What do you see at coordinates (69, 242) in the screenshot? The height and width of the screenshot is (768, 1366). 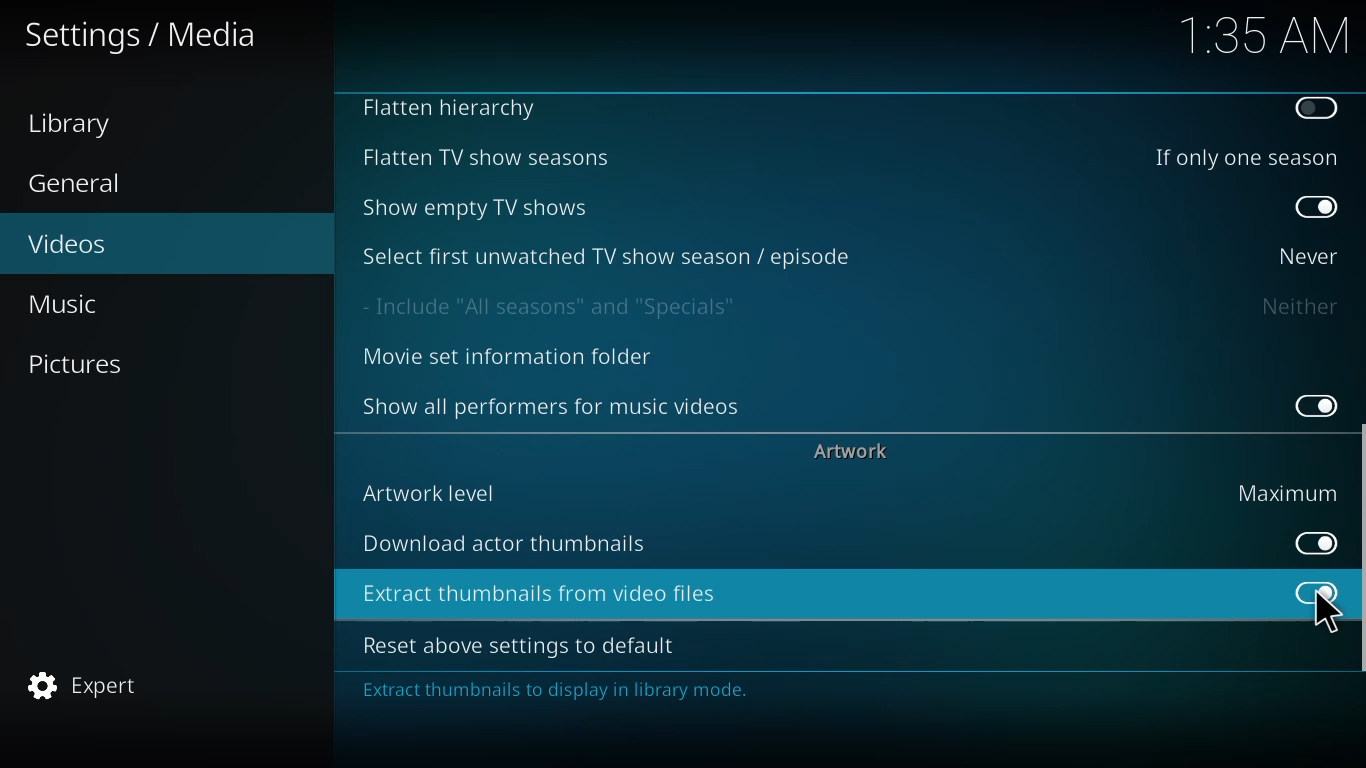 I see `videos` at bounding box center [69, 242].